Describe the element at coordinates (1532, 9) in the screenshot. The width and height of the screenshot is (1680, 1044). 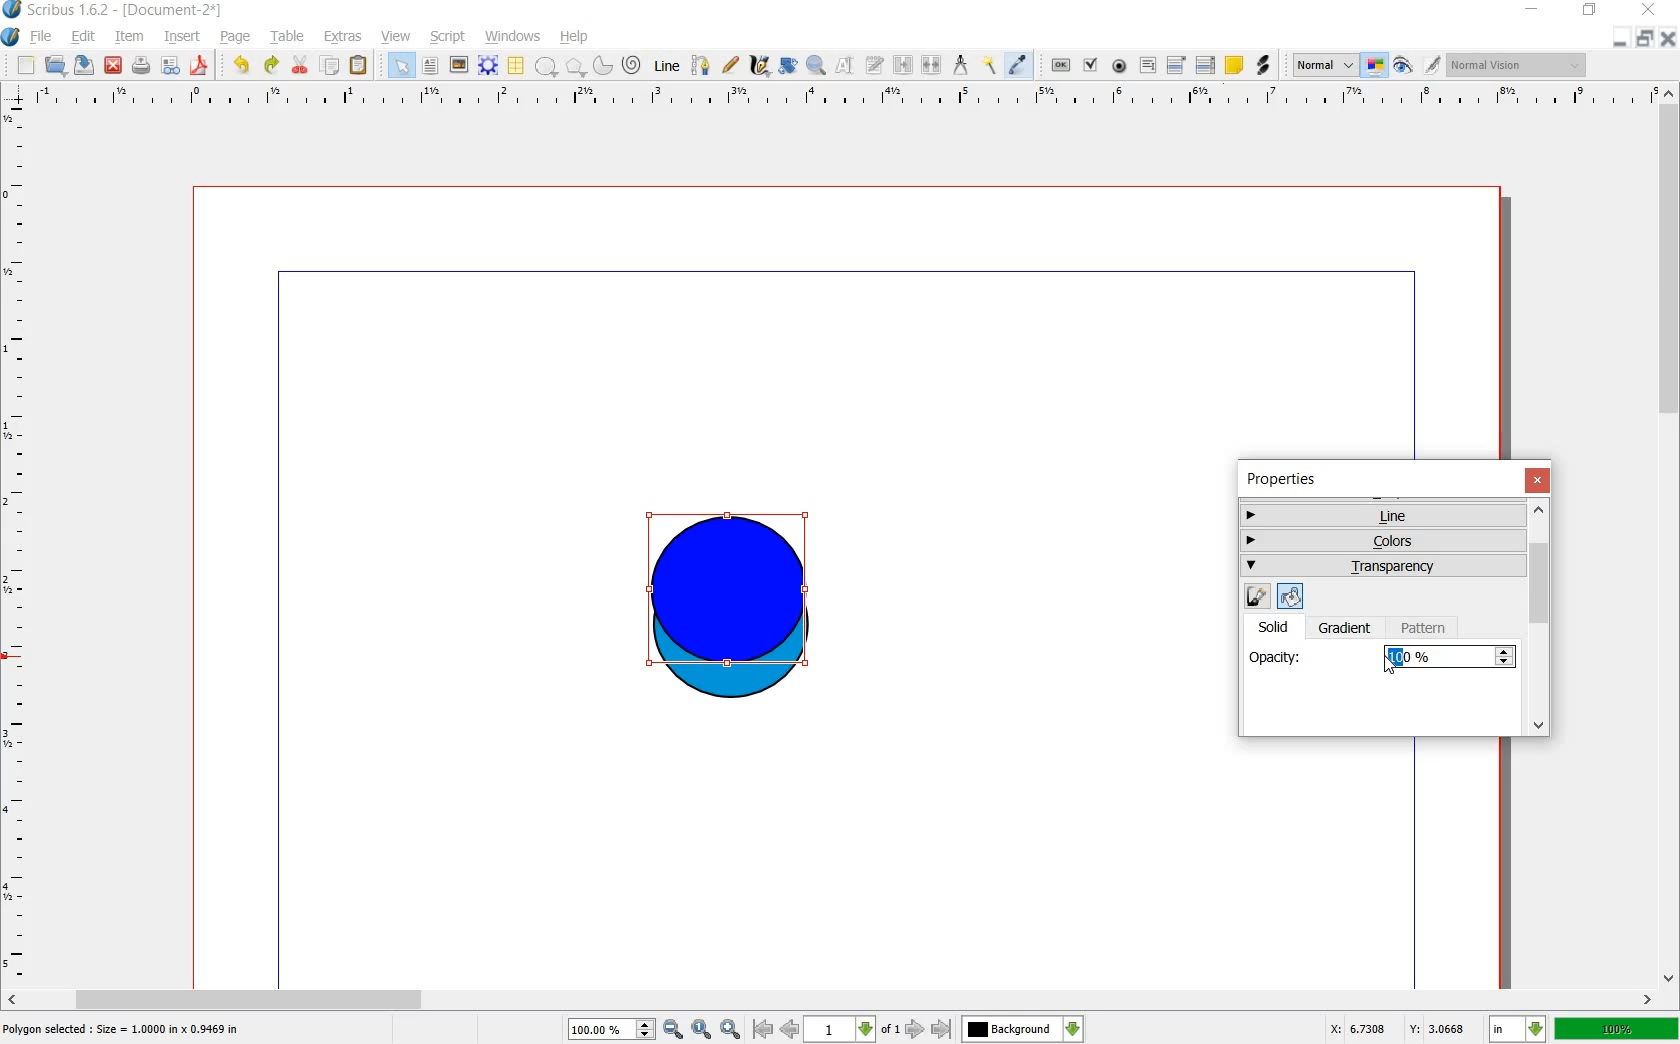
I see `minimize` at that location.